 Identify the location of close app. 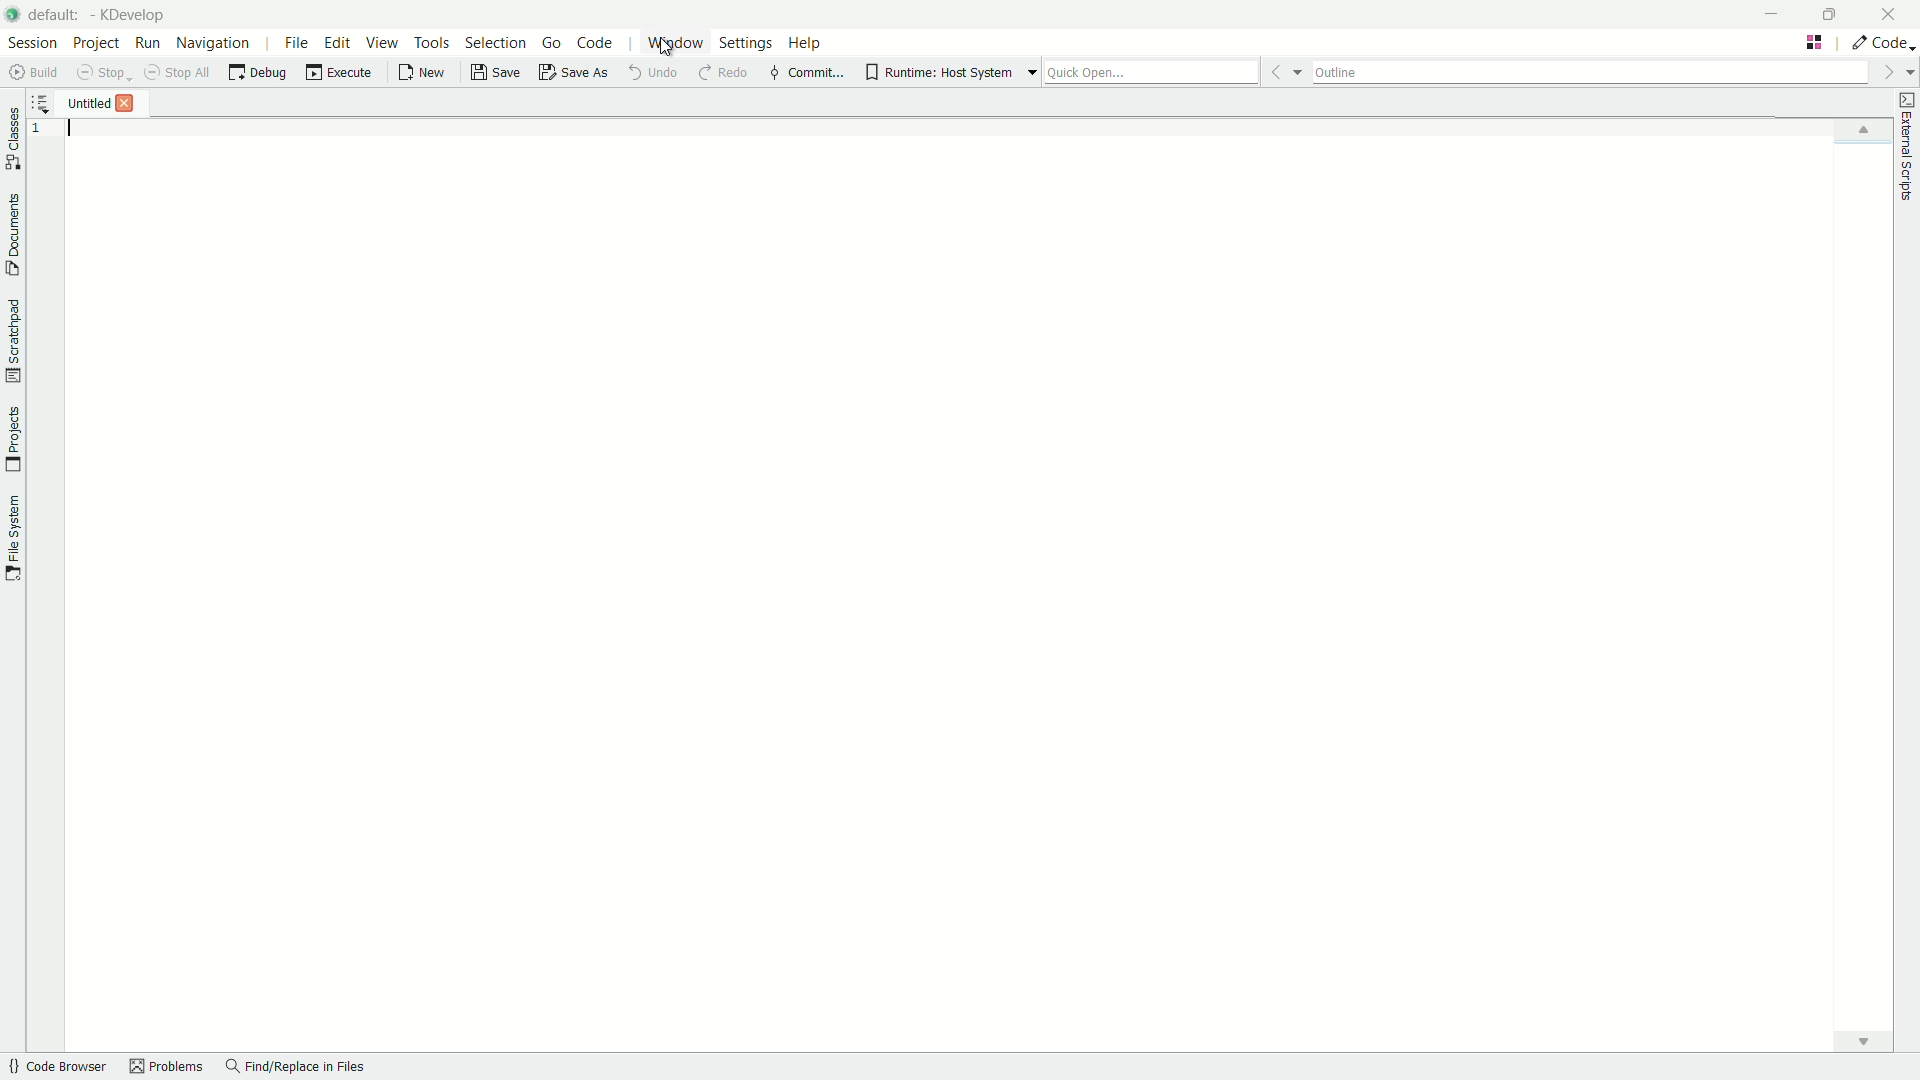
(1894, 14).